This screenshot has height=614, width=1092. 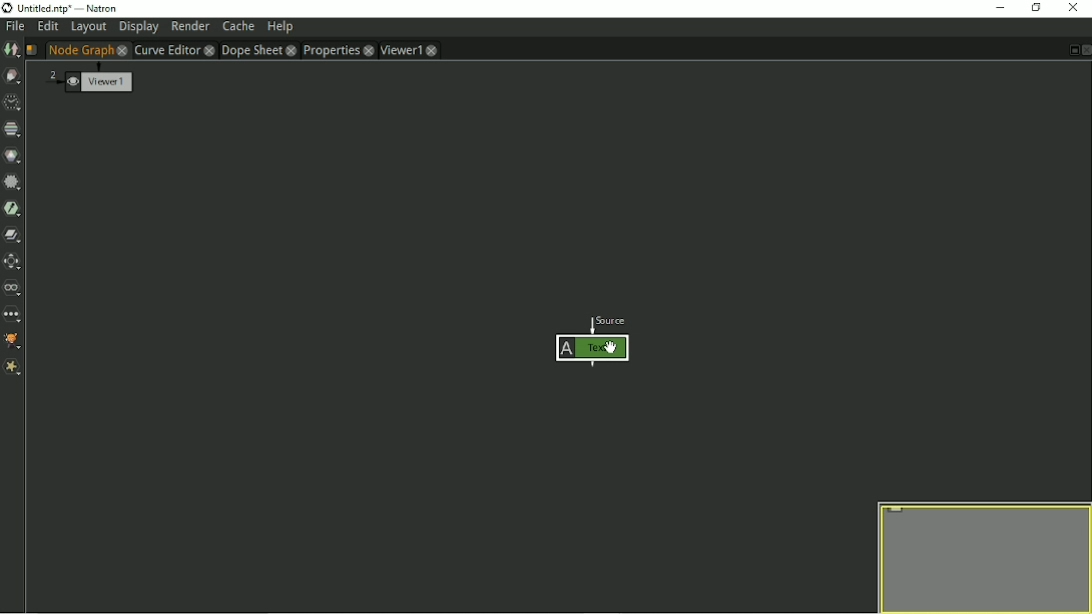 I want to click on Restore down, so click(x=1037, y=8).